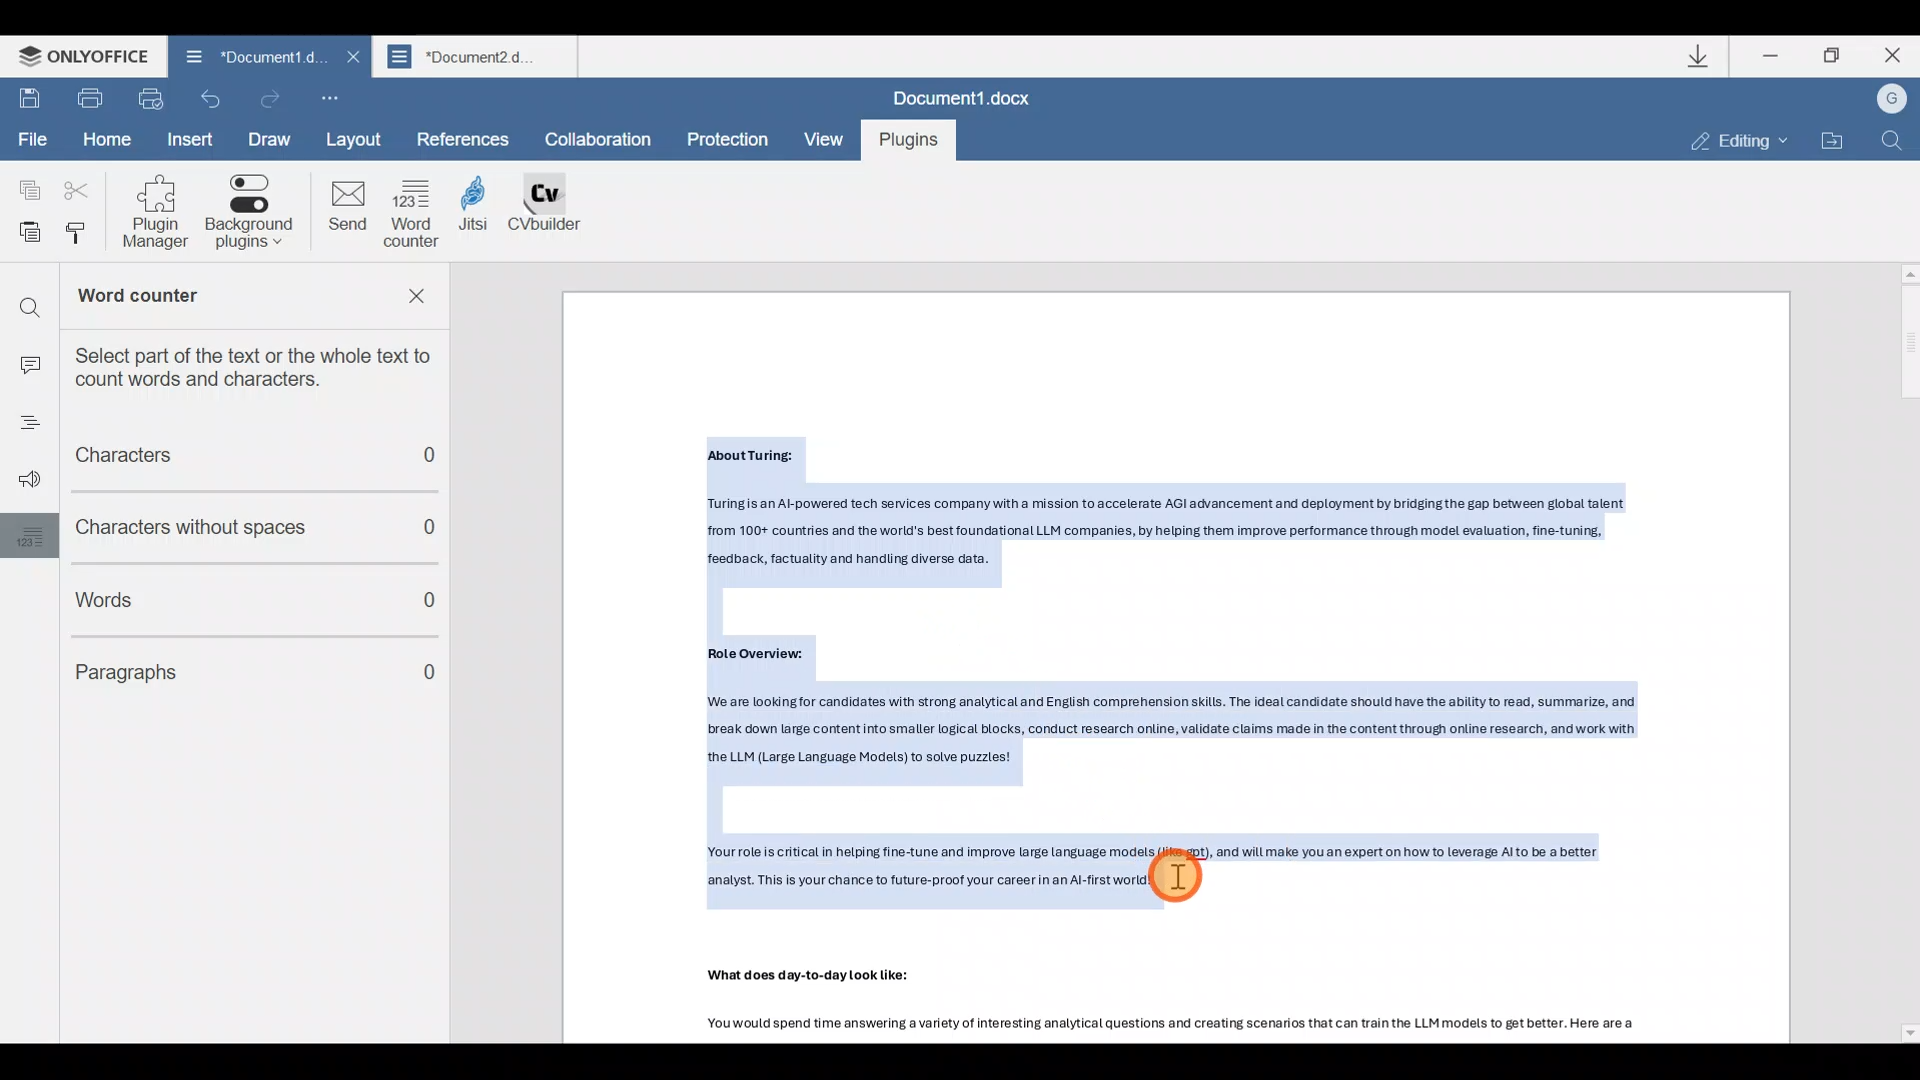 This screenshot has width=1920, height=1080. Describe the element at coordinates (1896, 143) in the screenshot. I see `Find` at that location.